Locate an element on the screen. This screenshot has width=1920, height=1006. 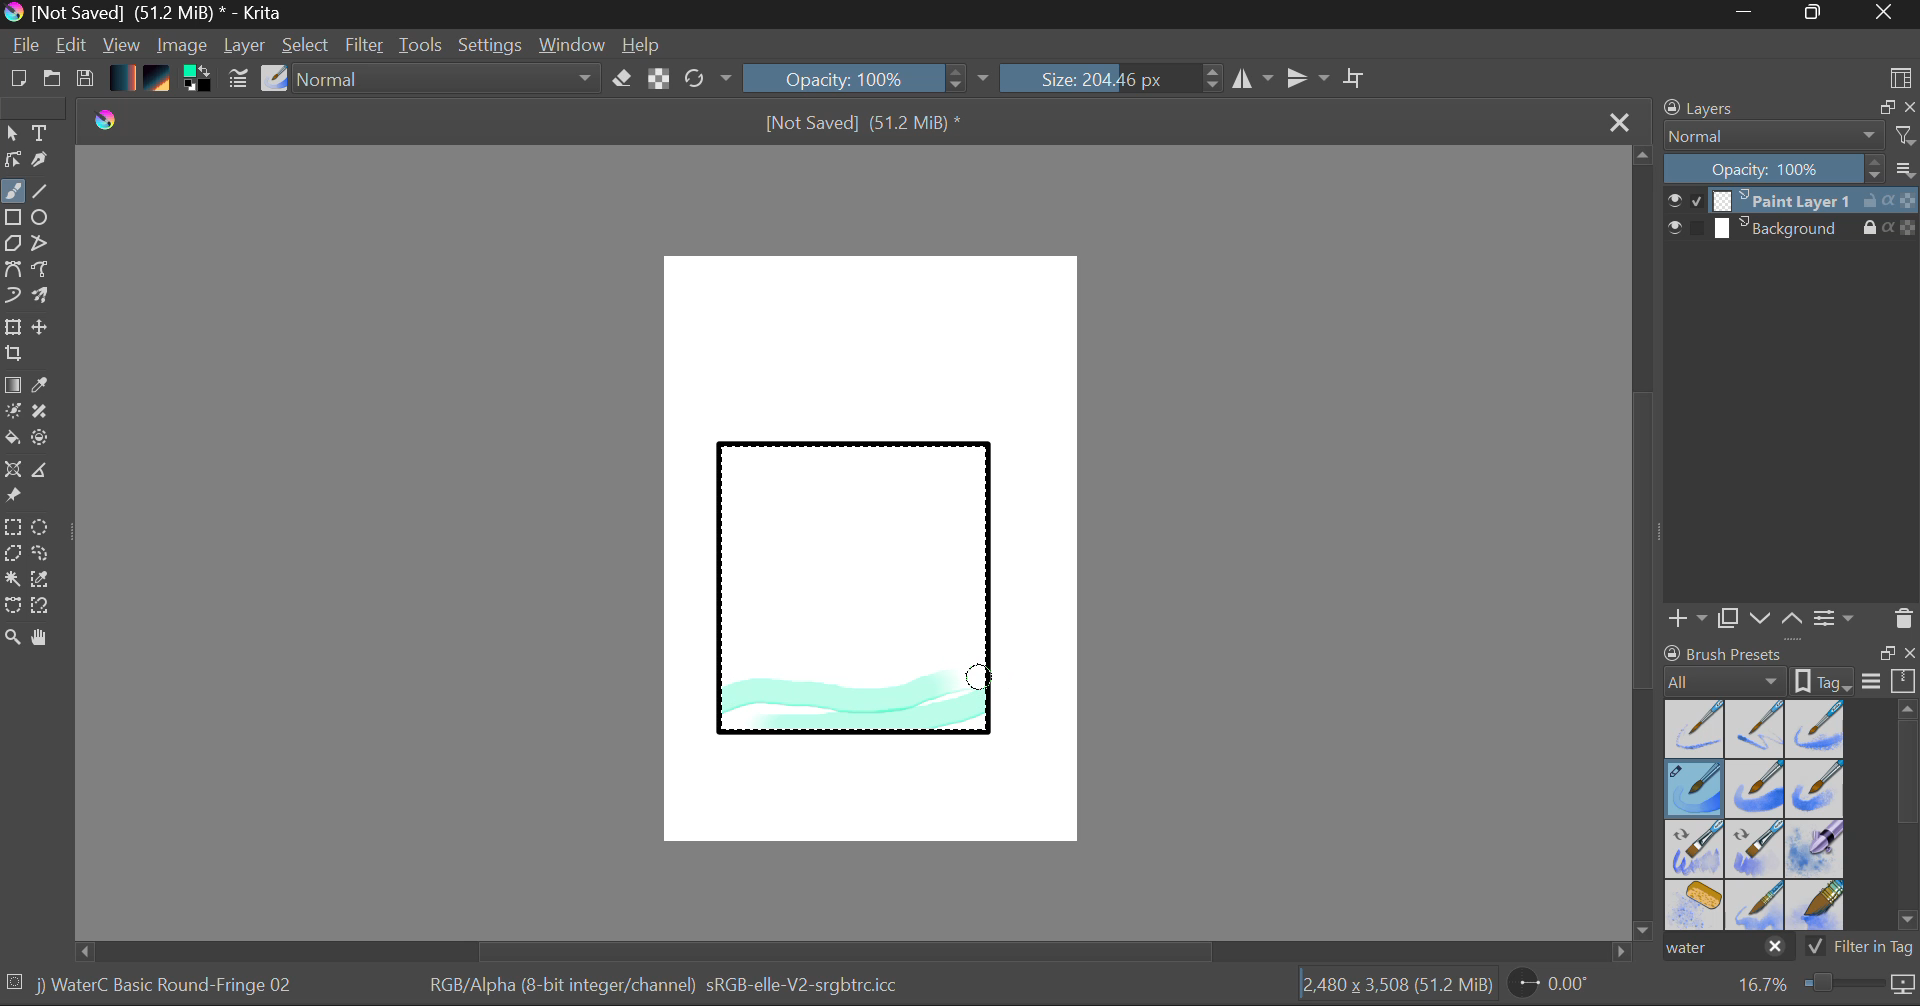
Water C - Special Splats is located at coordinates (1696, 905).